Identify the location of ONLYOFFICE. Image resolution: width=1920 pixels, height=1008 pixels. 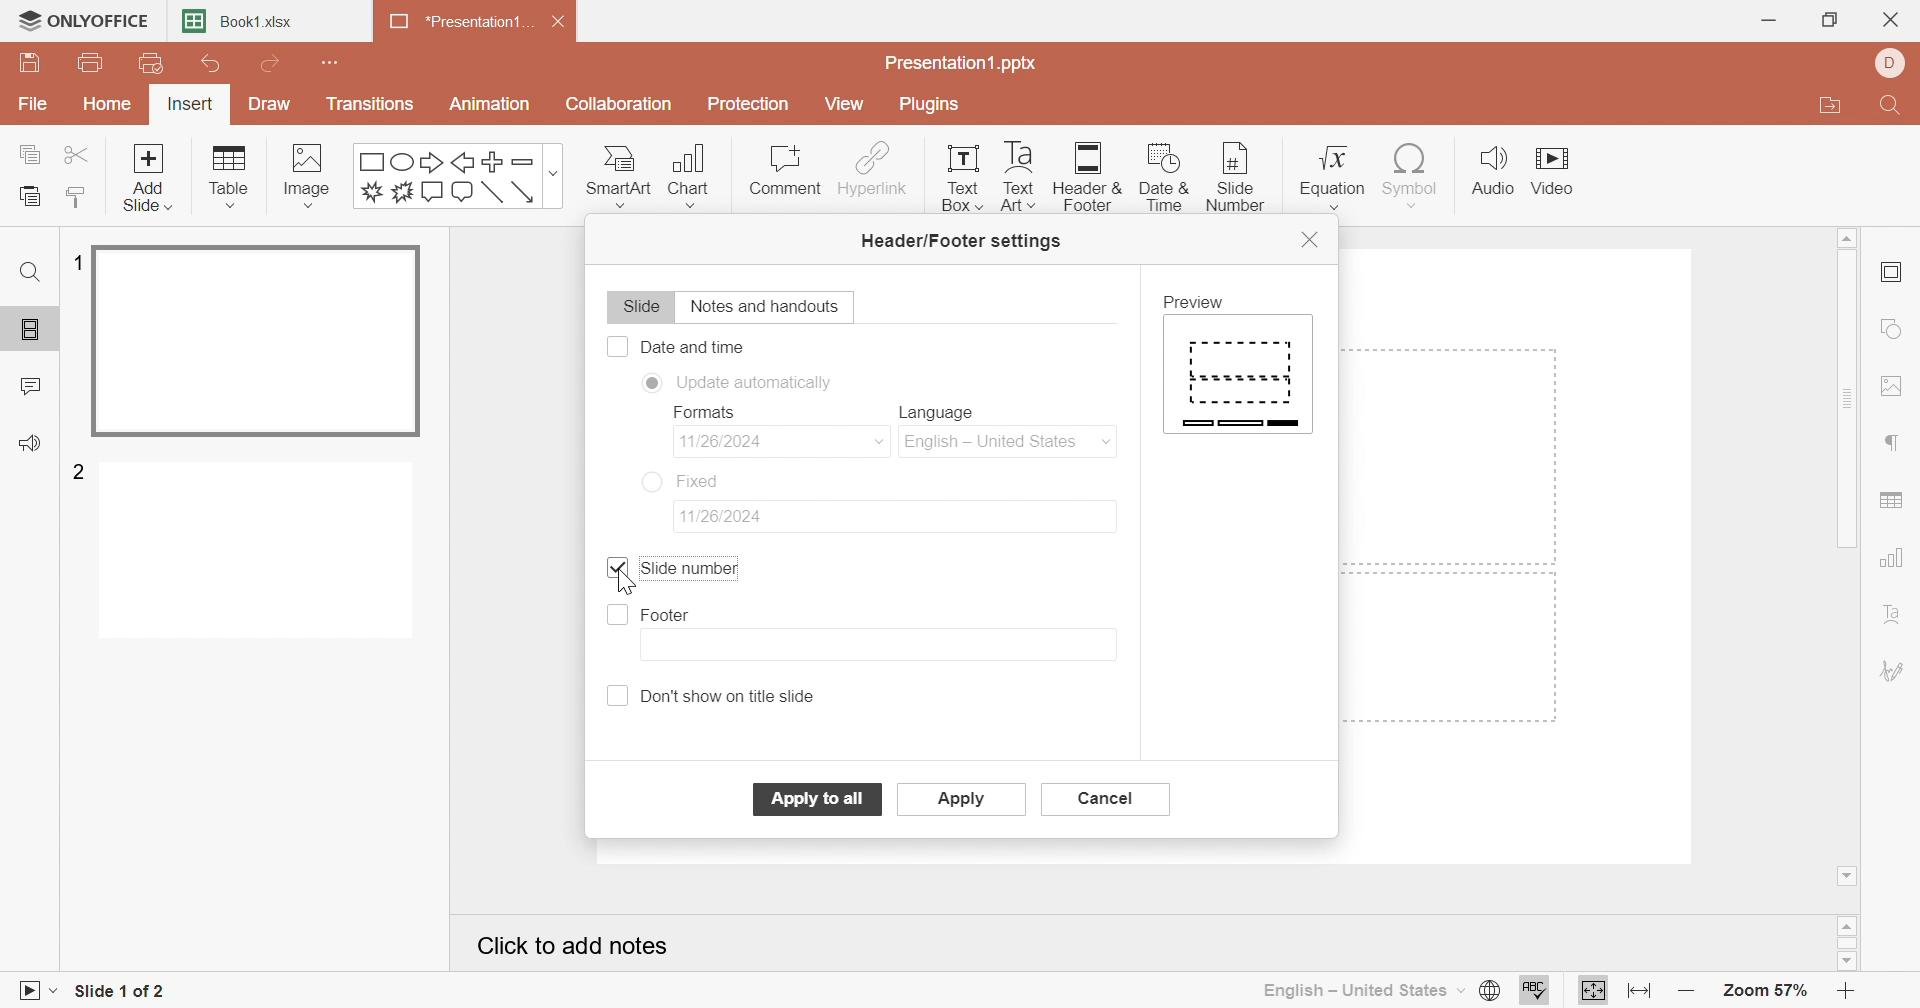
(82, 18).